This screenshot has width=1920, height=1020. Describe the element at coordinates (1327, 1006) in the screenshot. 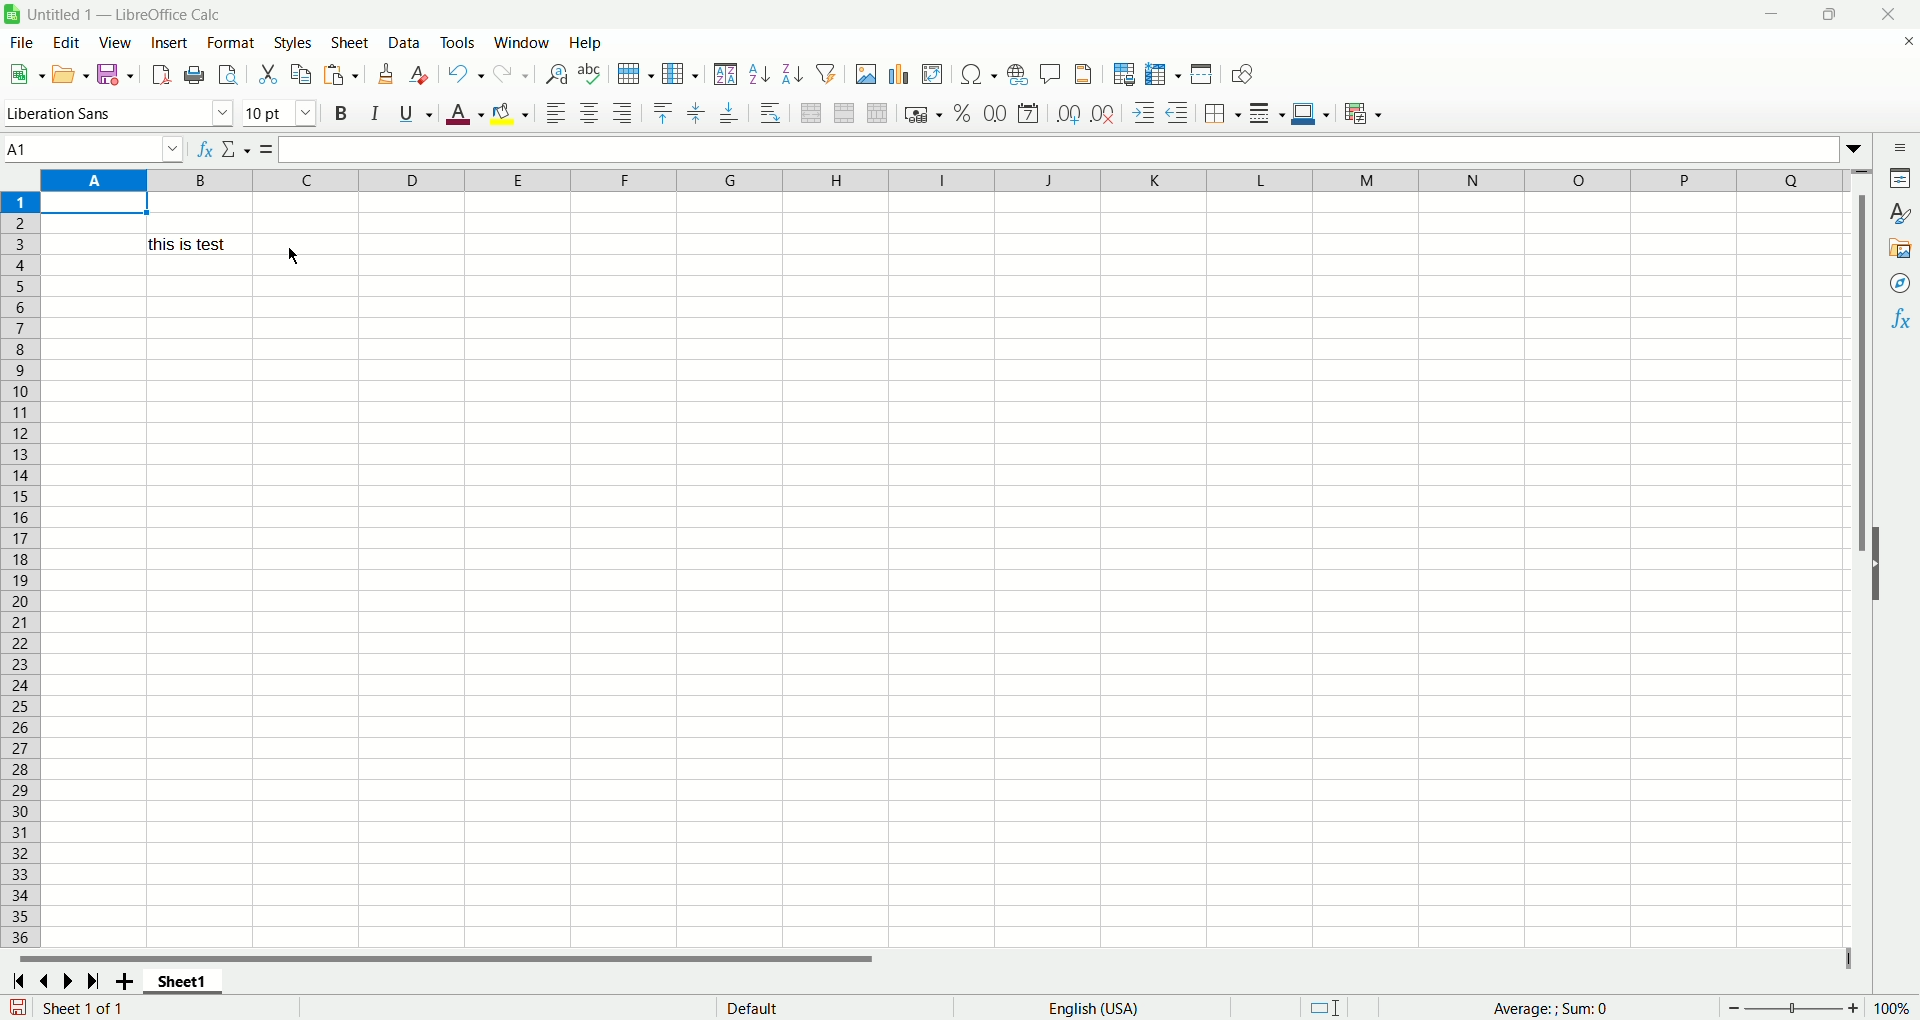

I see `standard selection` at that location.